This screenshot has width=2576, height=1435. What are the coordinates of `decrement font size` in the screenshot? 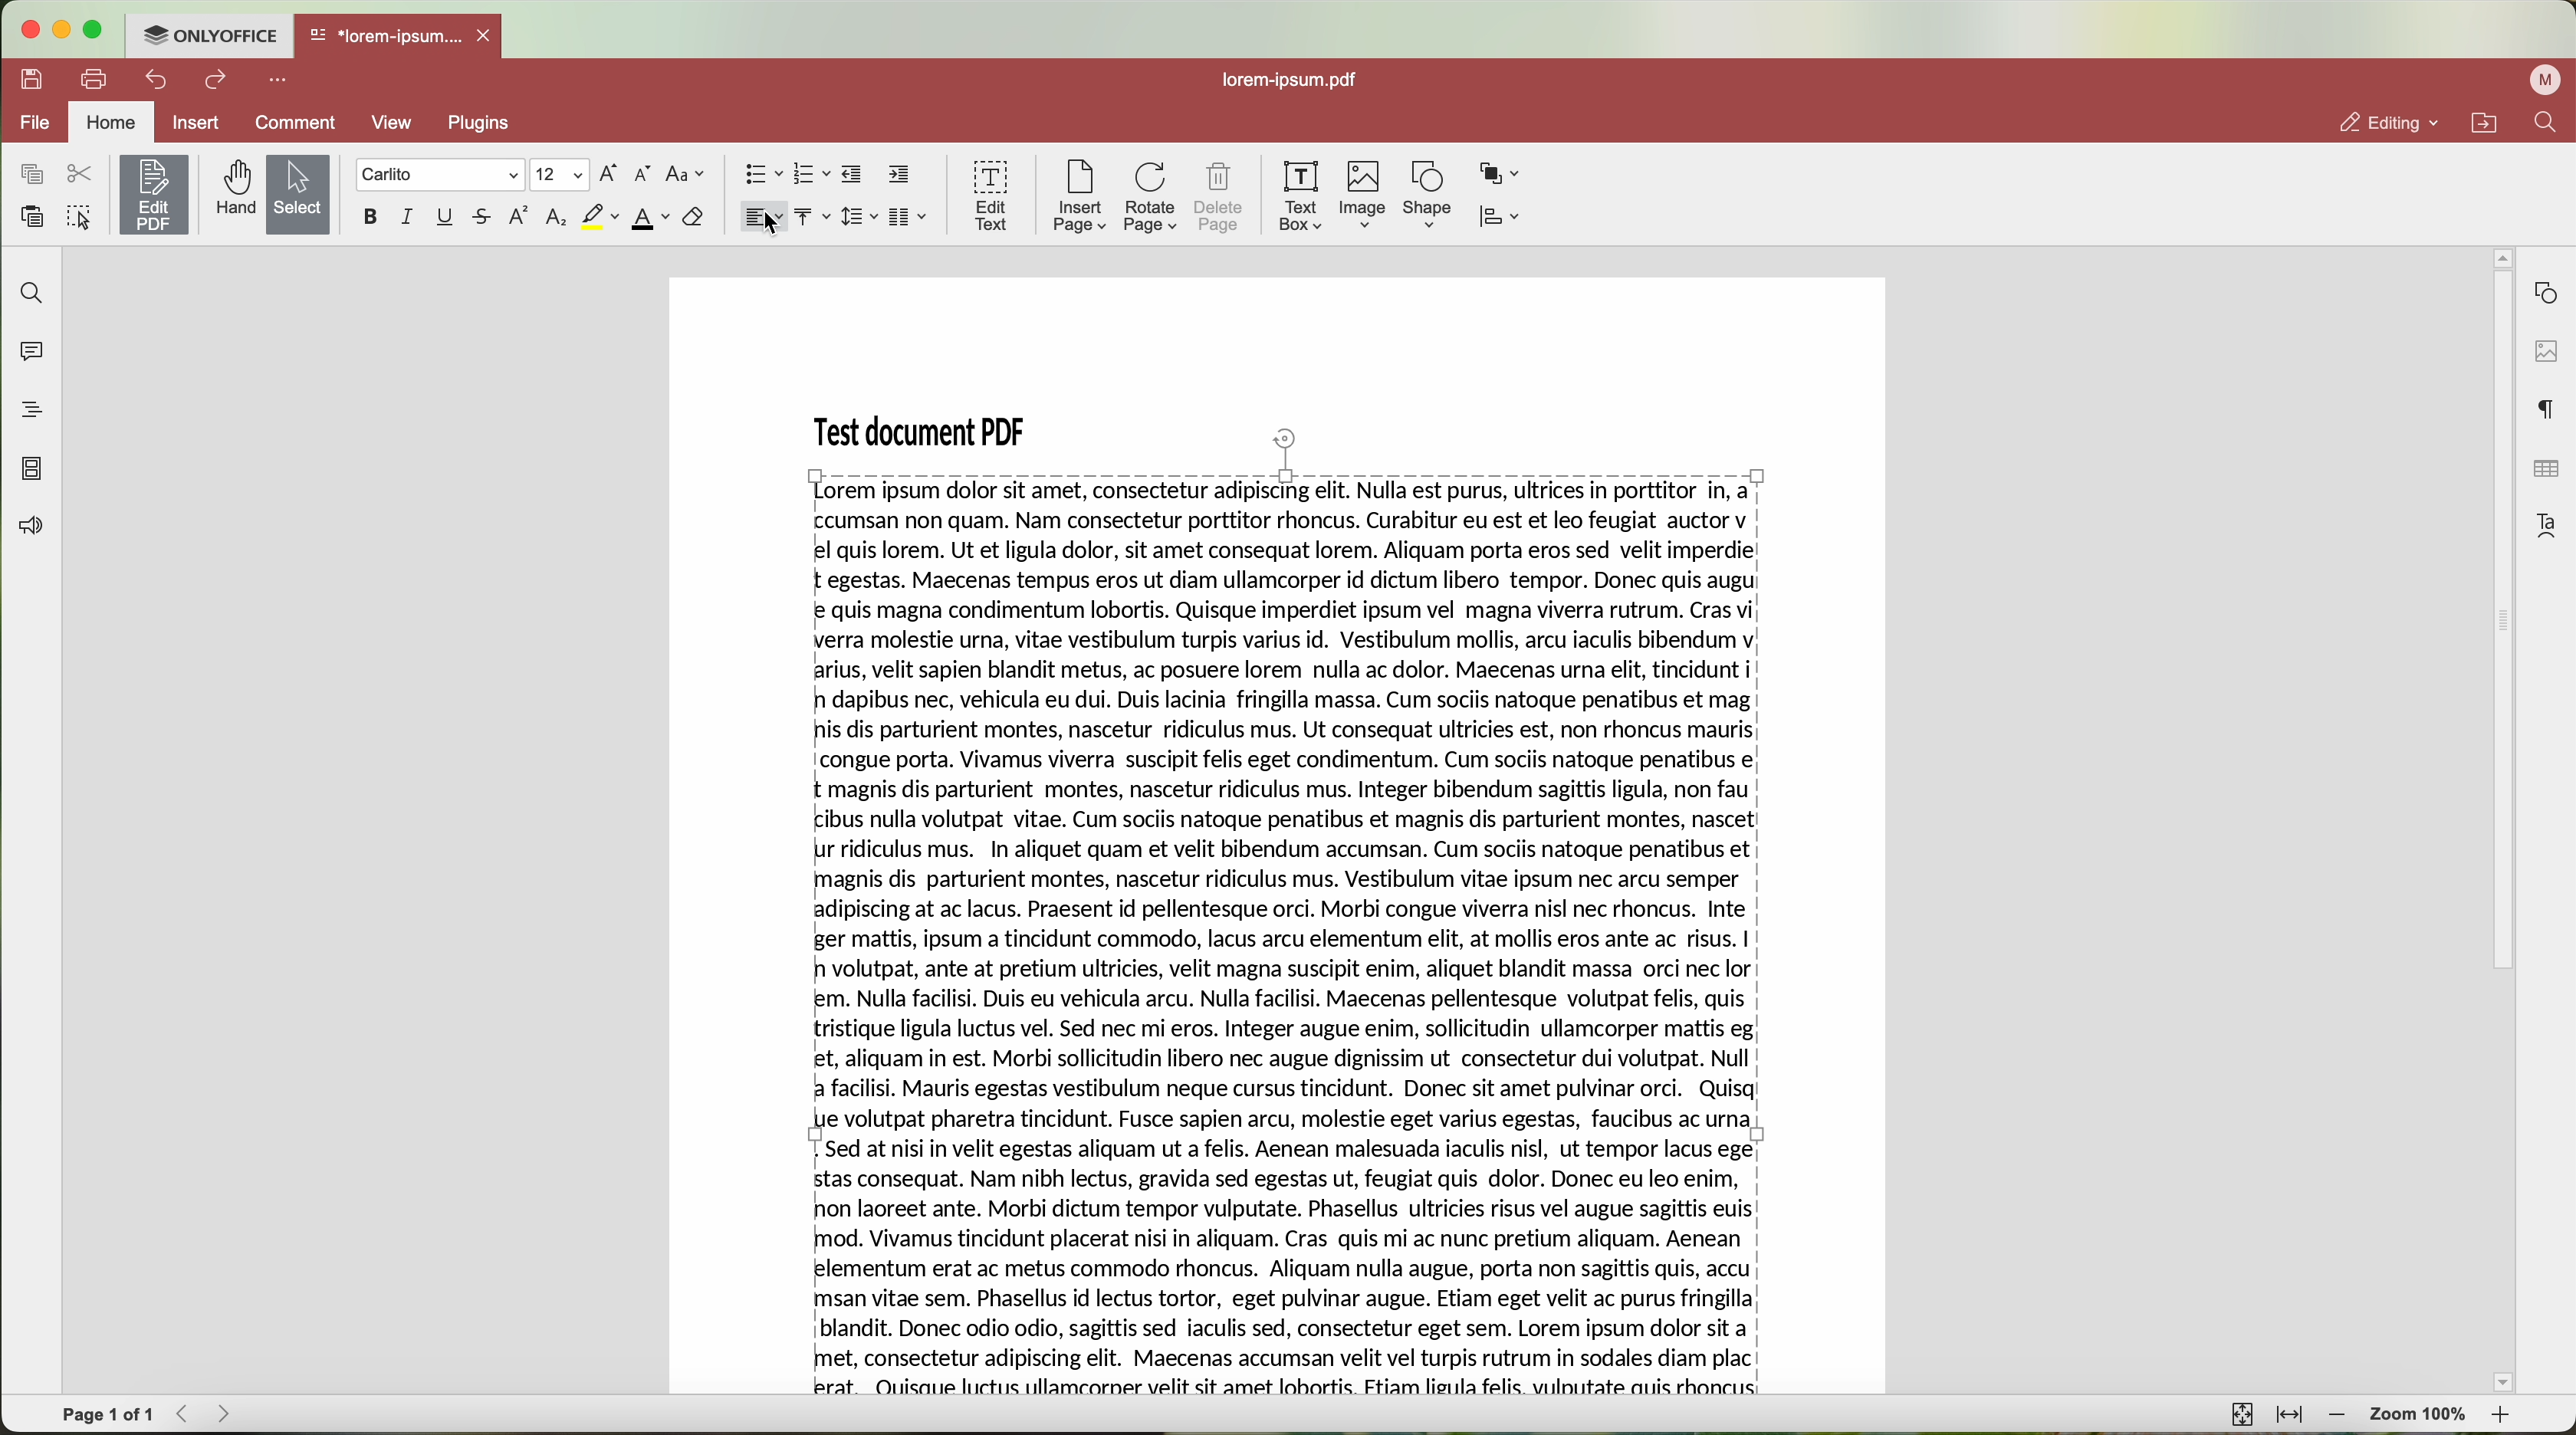 It's located at (645, 175).